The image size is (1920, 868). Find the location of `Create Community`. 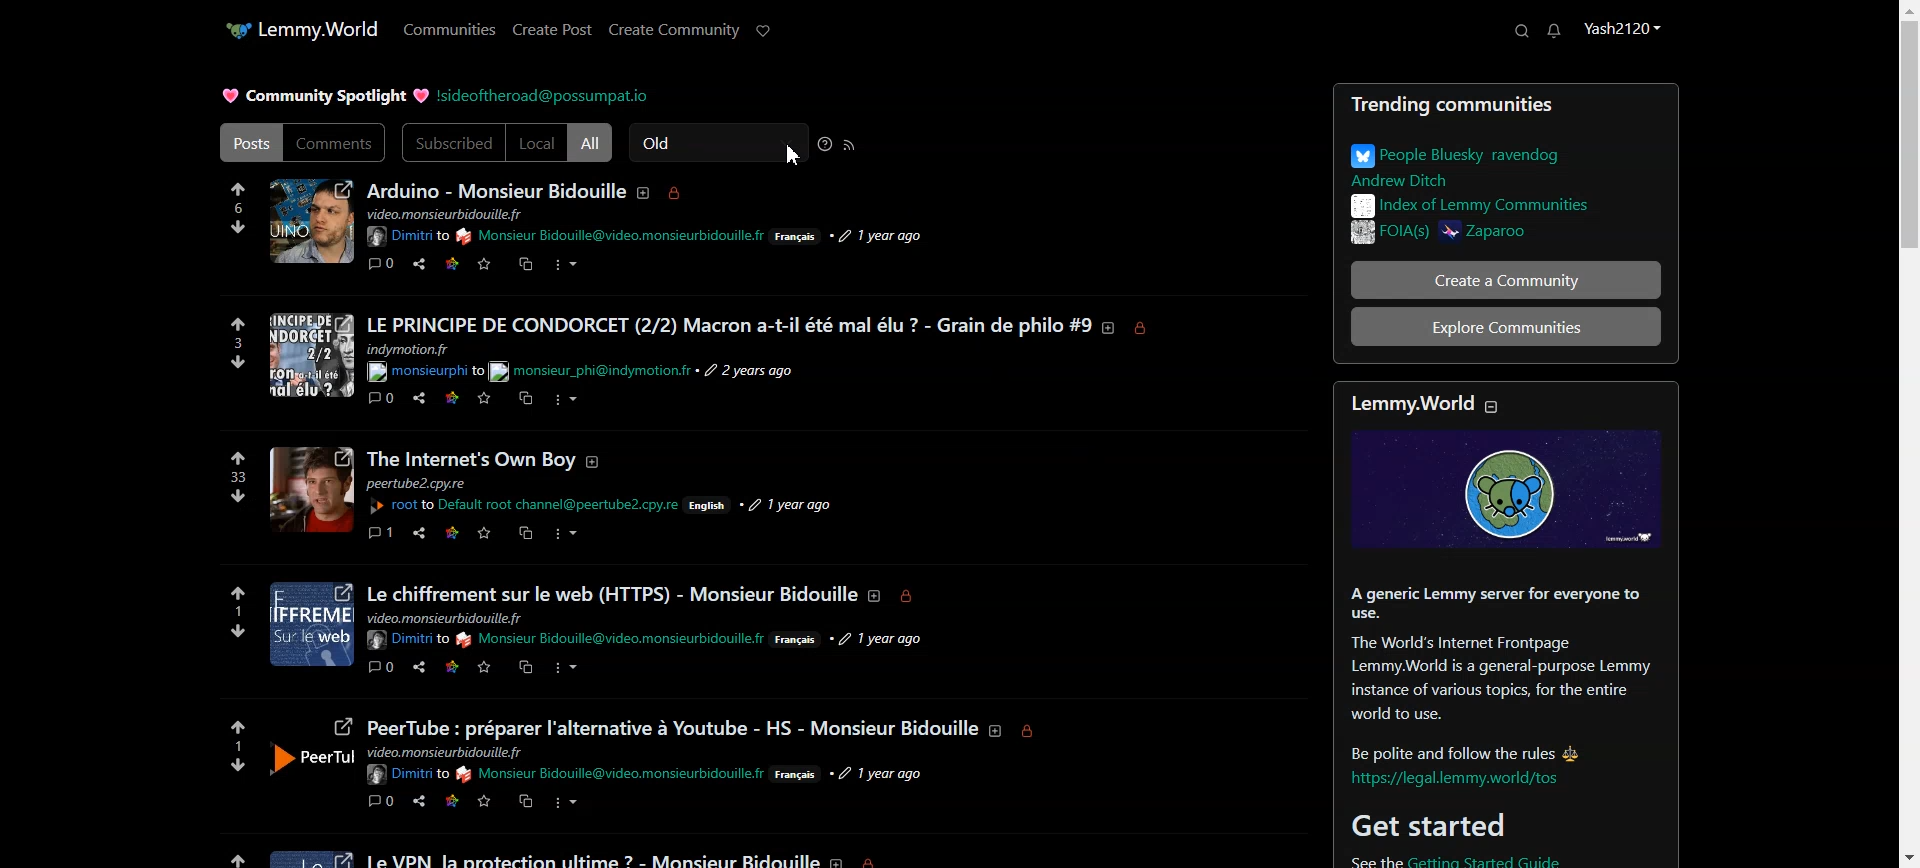

Create Community is located at coordinates (674, 32).